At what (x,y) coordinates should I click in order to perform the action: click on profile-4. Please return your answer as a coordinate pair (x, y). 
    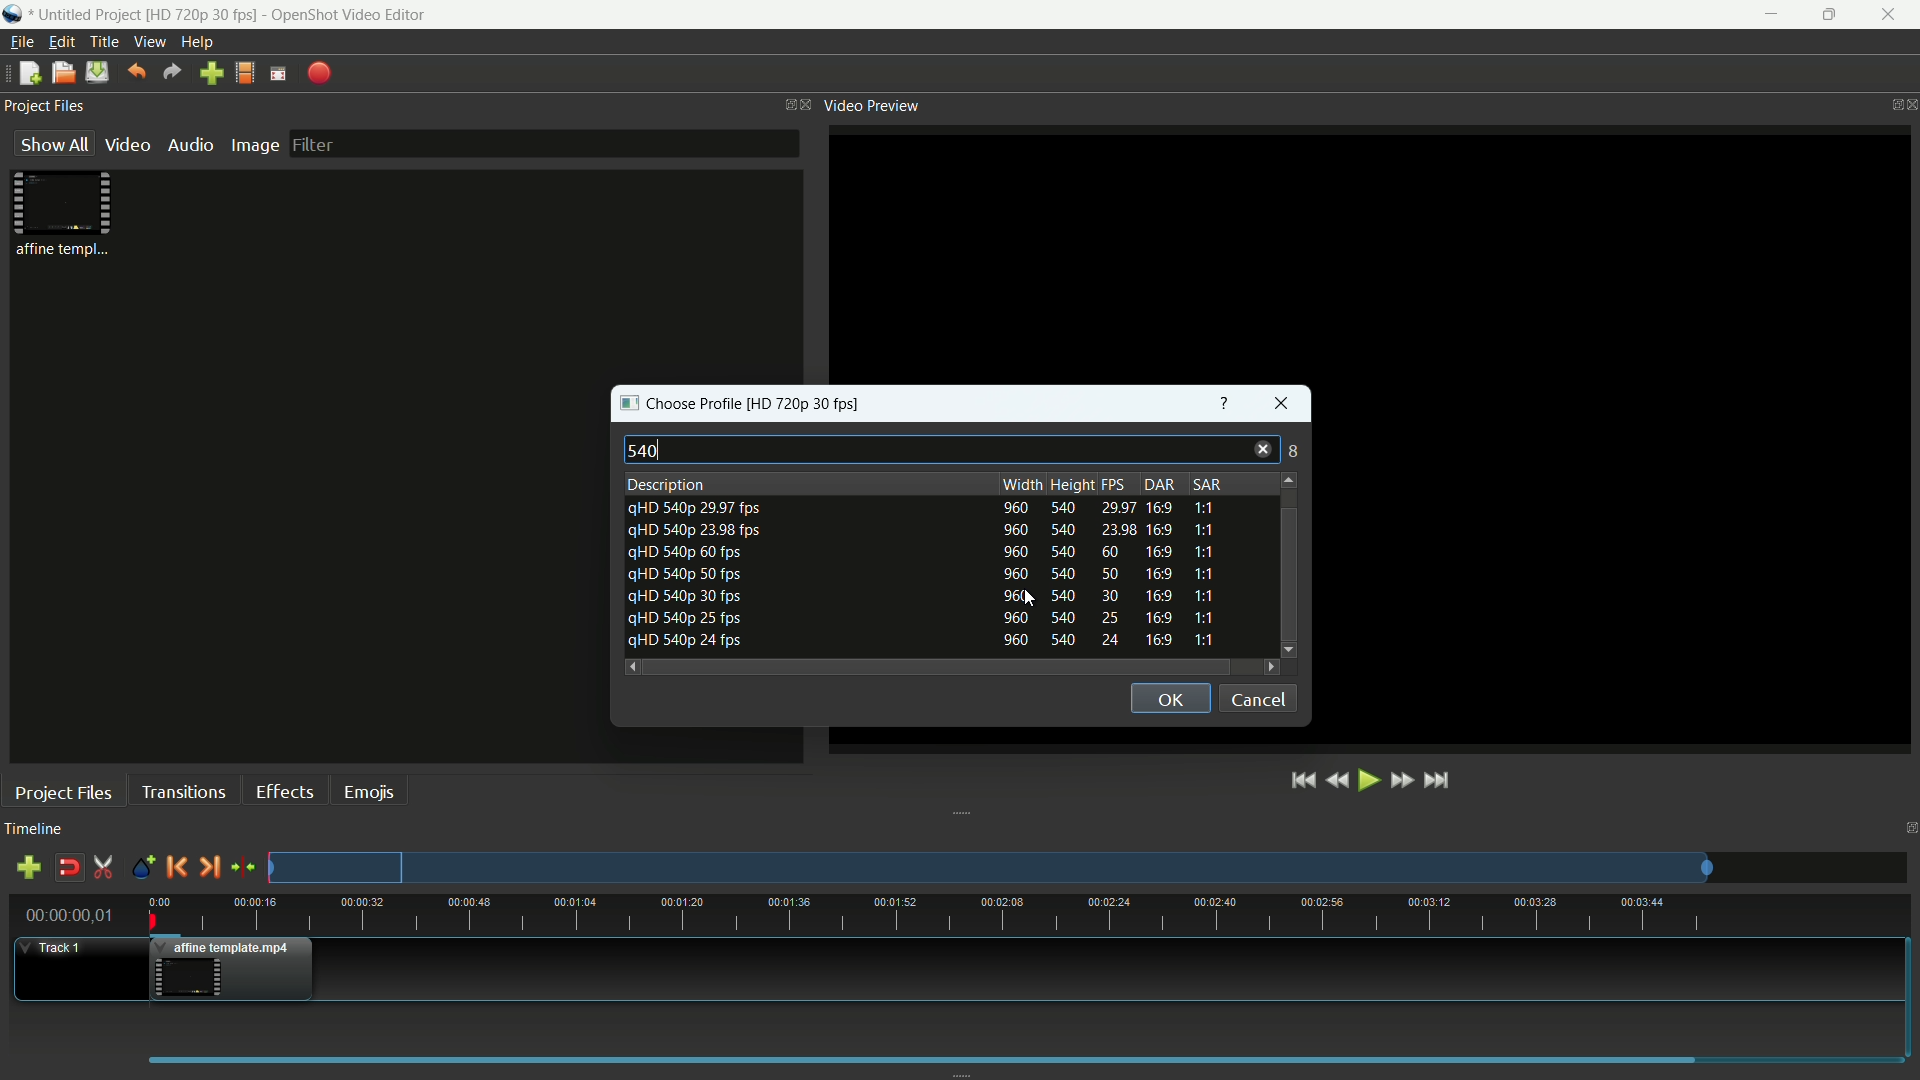
    Looking at the image, I should click on (927, 551).